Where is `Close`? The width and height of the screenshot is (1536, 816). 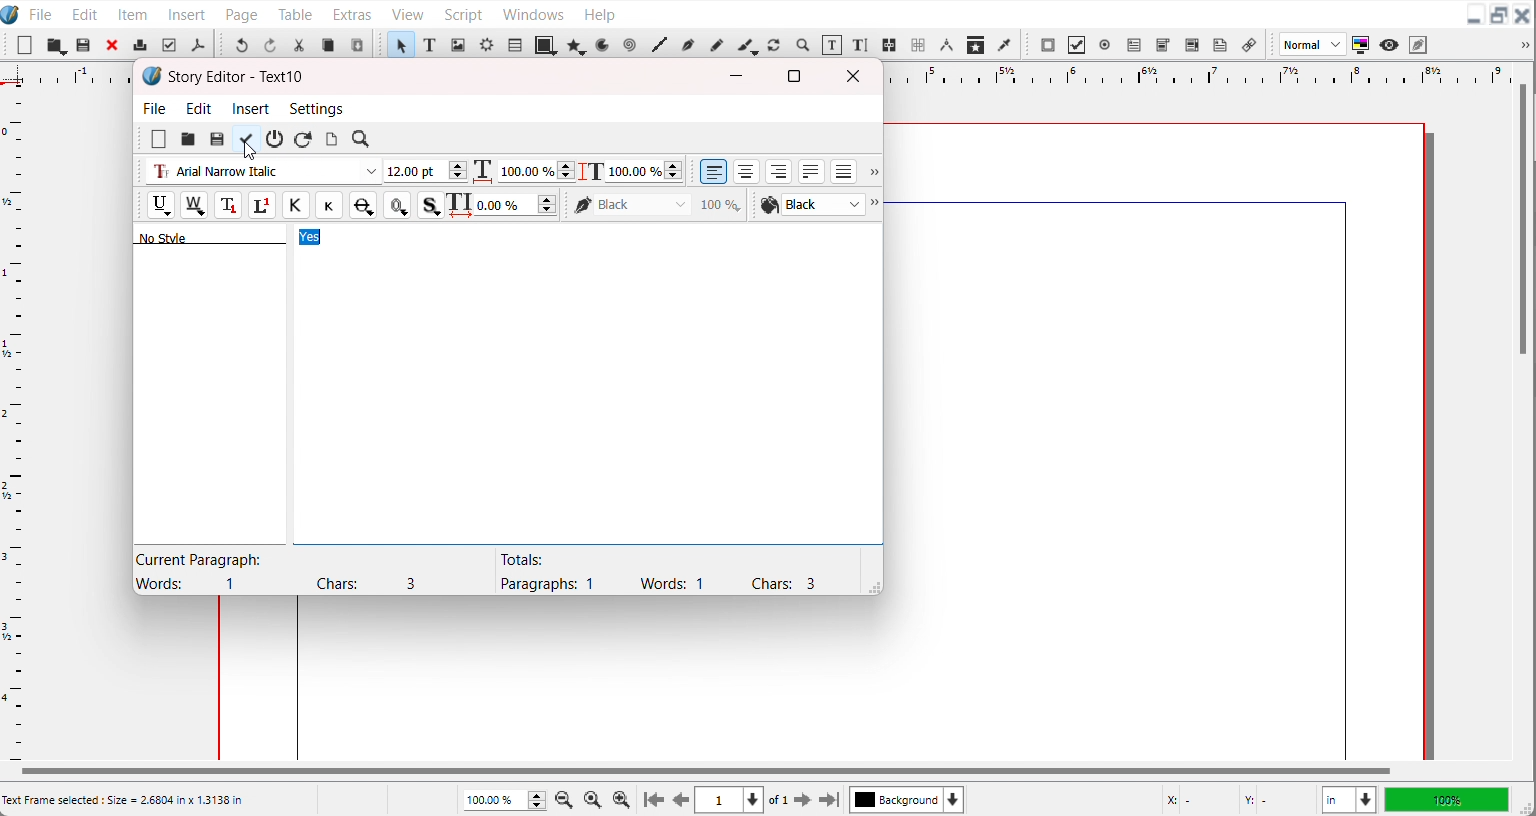 Close is located at coordinates (857, 76).